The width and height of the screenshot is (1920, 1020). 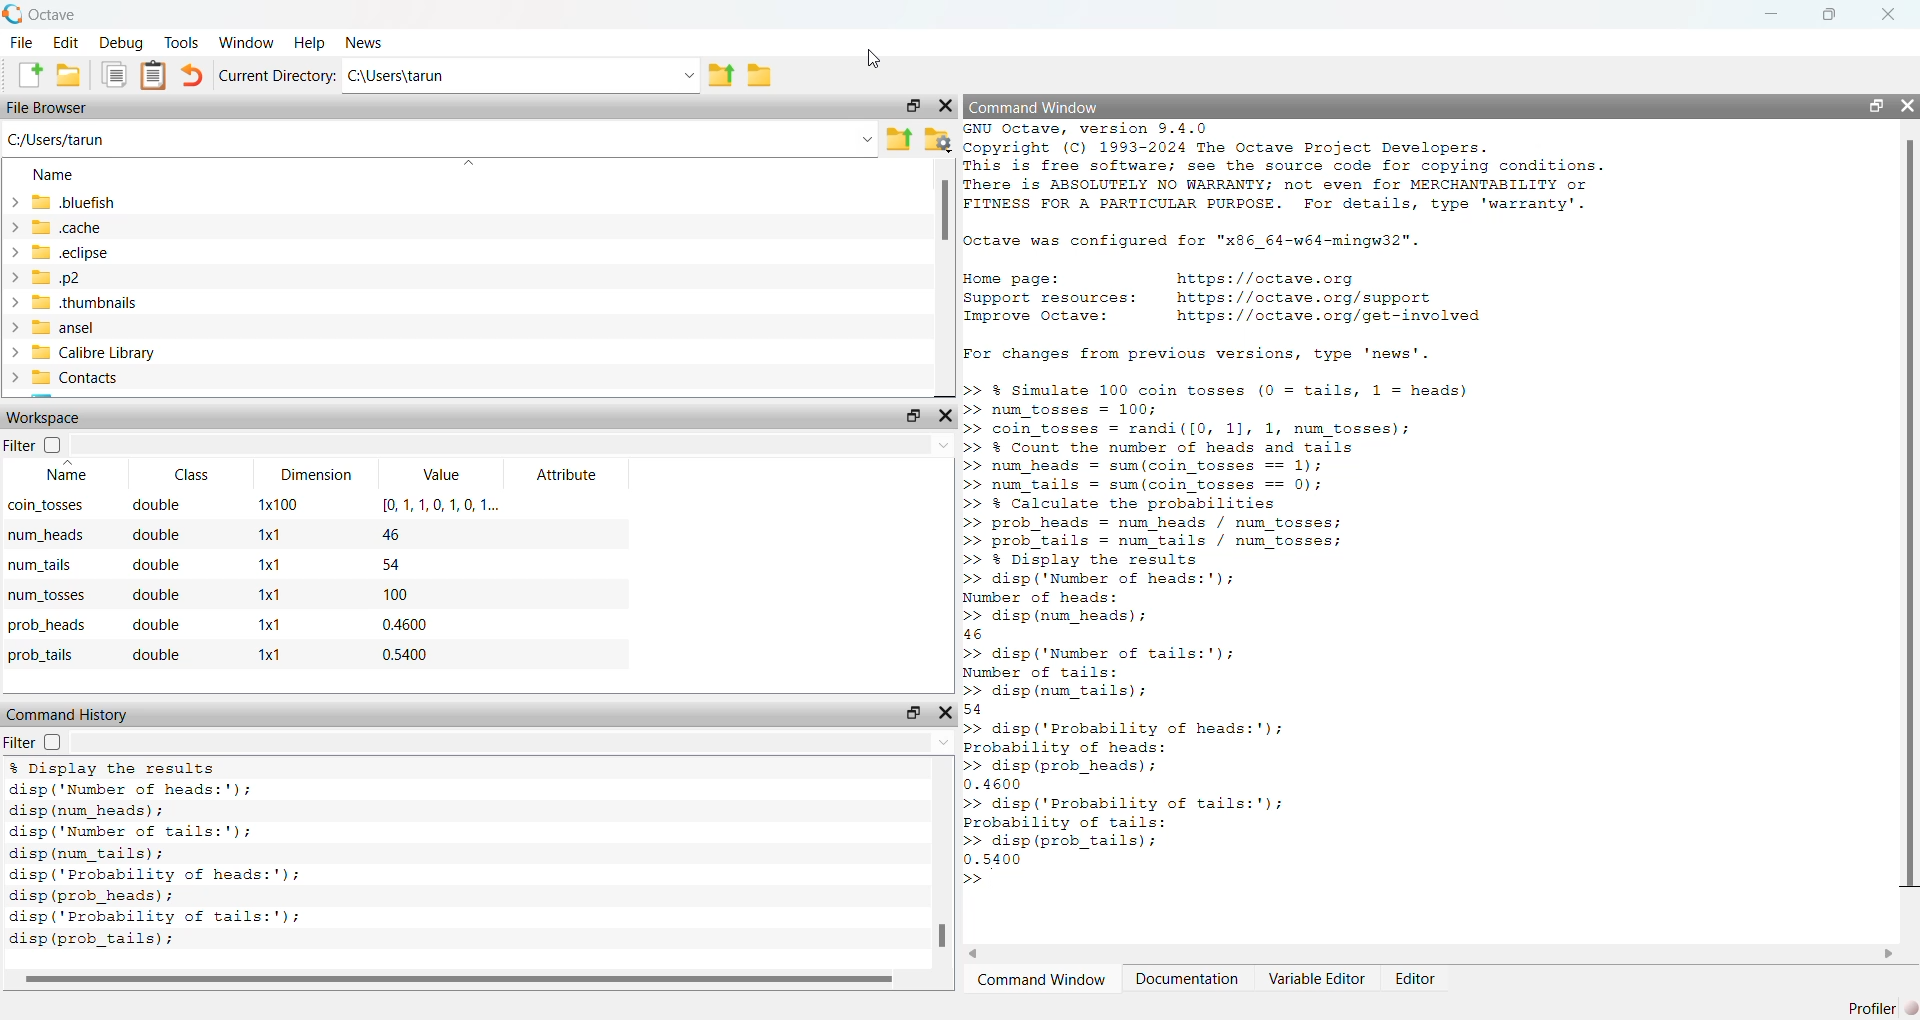 I want to click on Variable Editor, so click(x=1316, y=979).